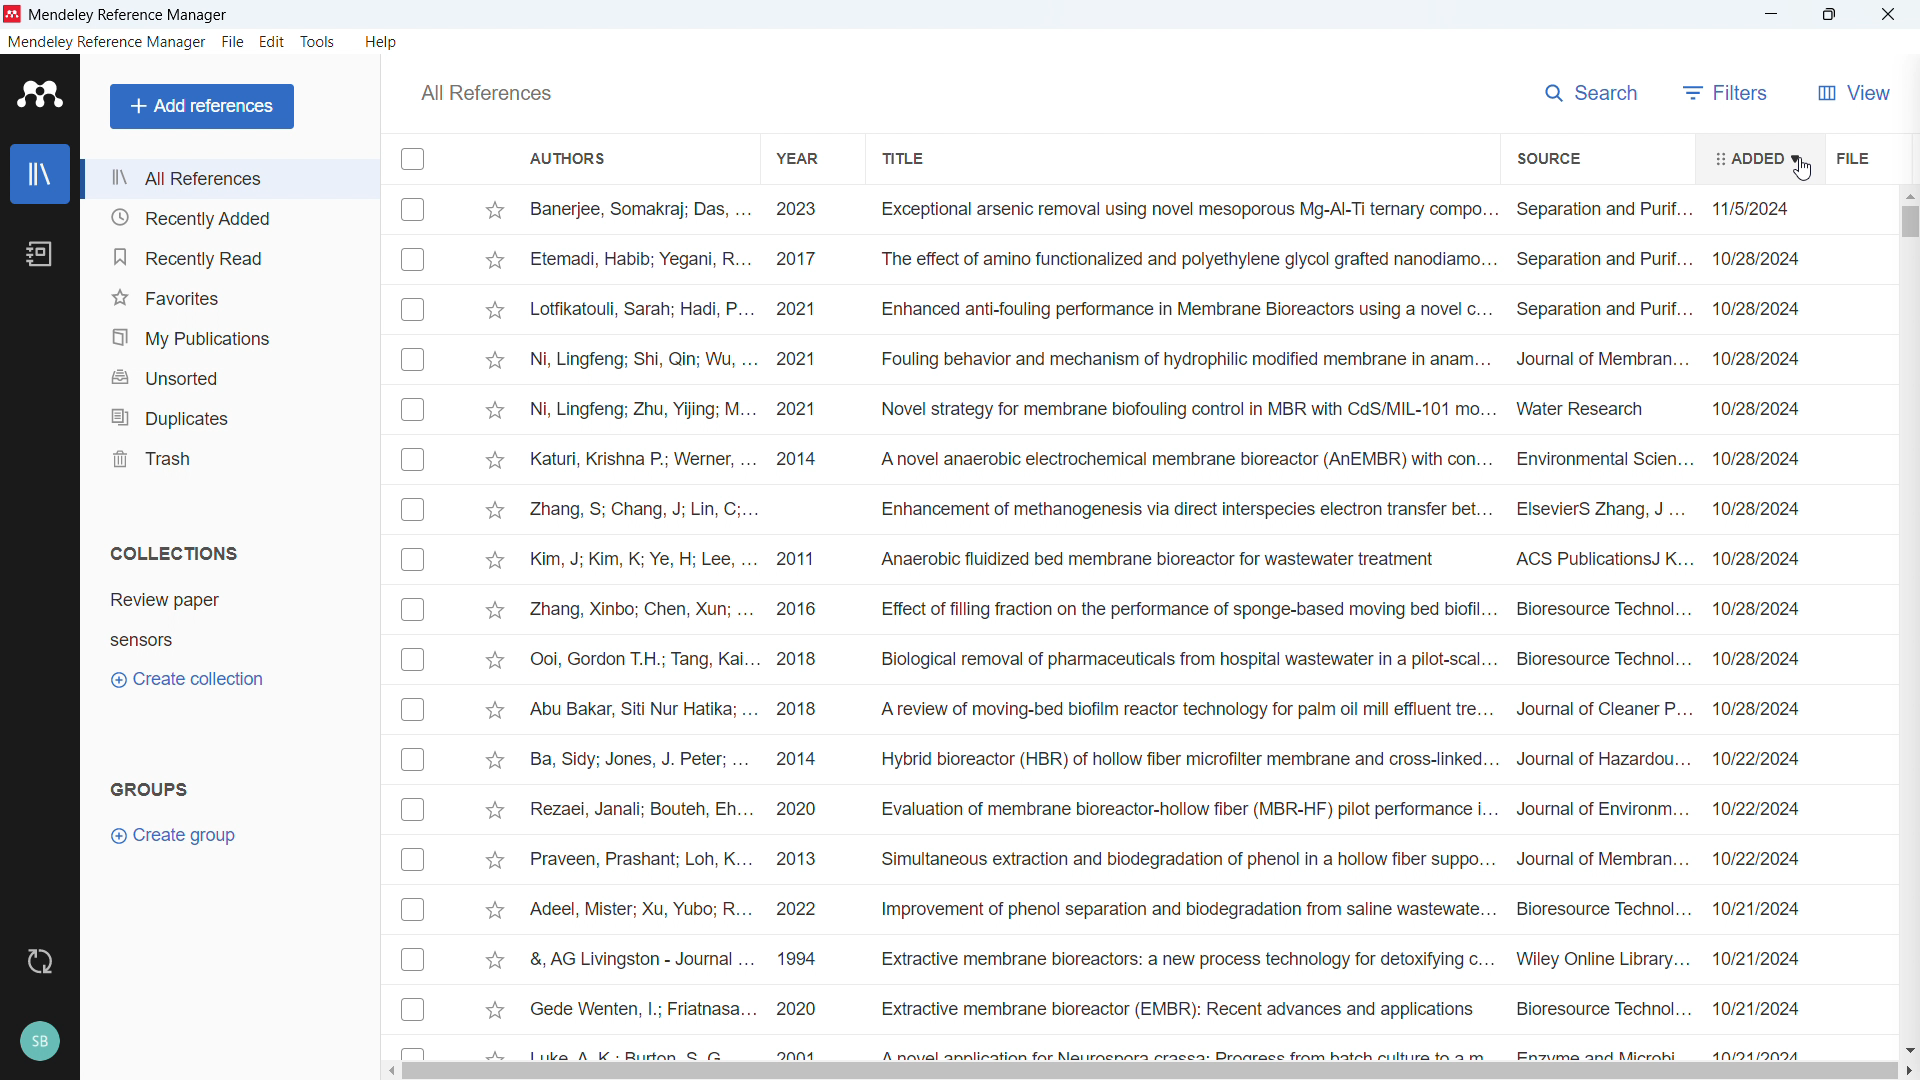 The height and width of the screenshot is (1080, 1920). Describe the element at coordinates (40, 94) in the screenshot. I see `logo` at that location.